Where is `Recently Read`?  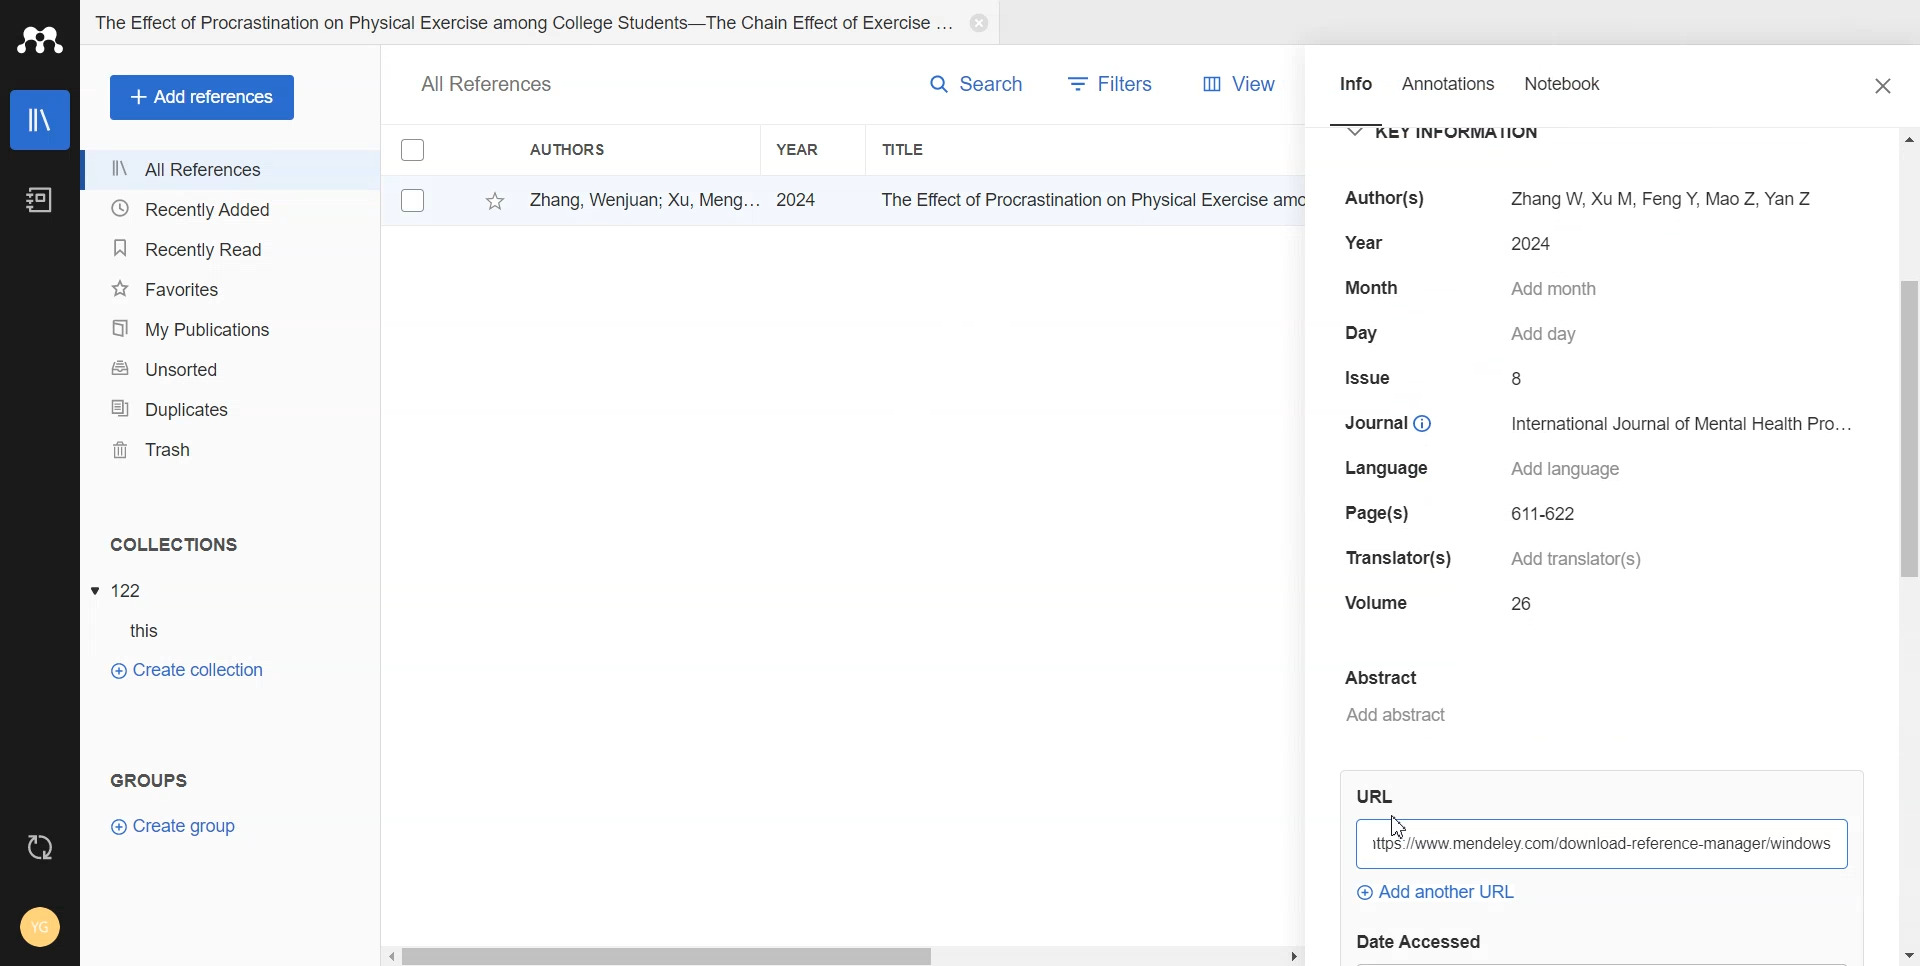 Recently Read is located at coordinates (229, 247).